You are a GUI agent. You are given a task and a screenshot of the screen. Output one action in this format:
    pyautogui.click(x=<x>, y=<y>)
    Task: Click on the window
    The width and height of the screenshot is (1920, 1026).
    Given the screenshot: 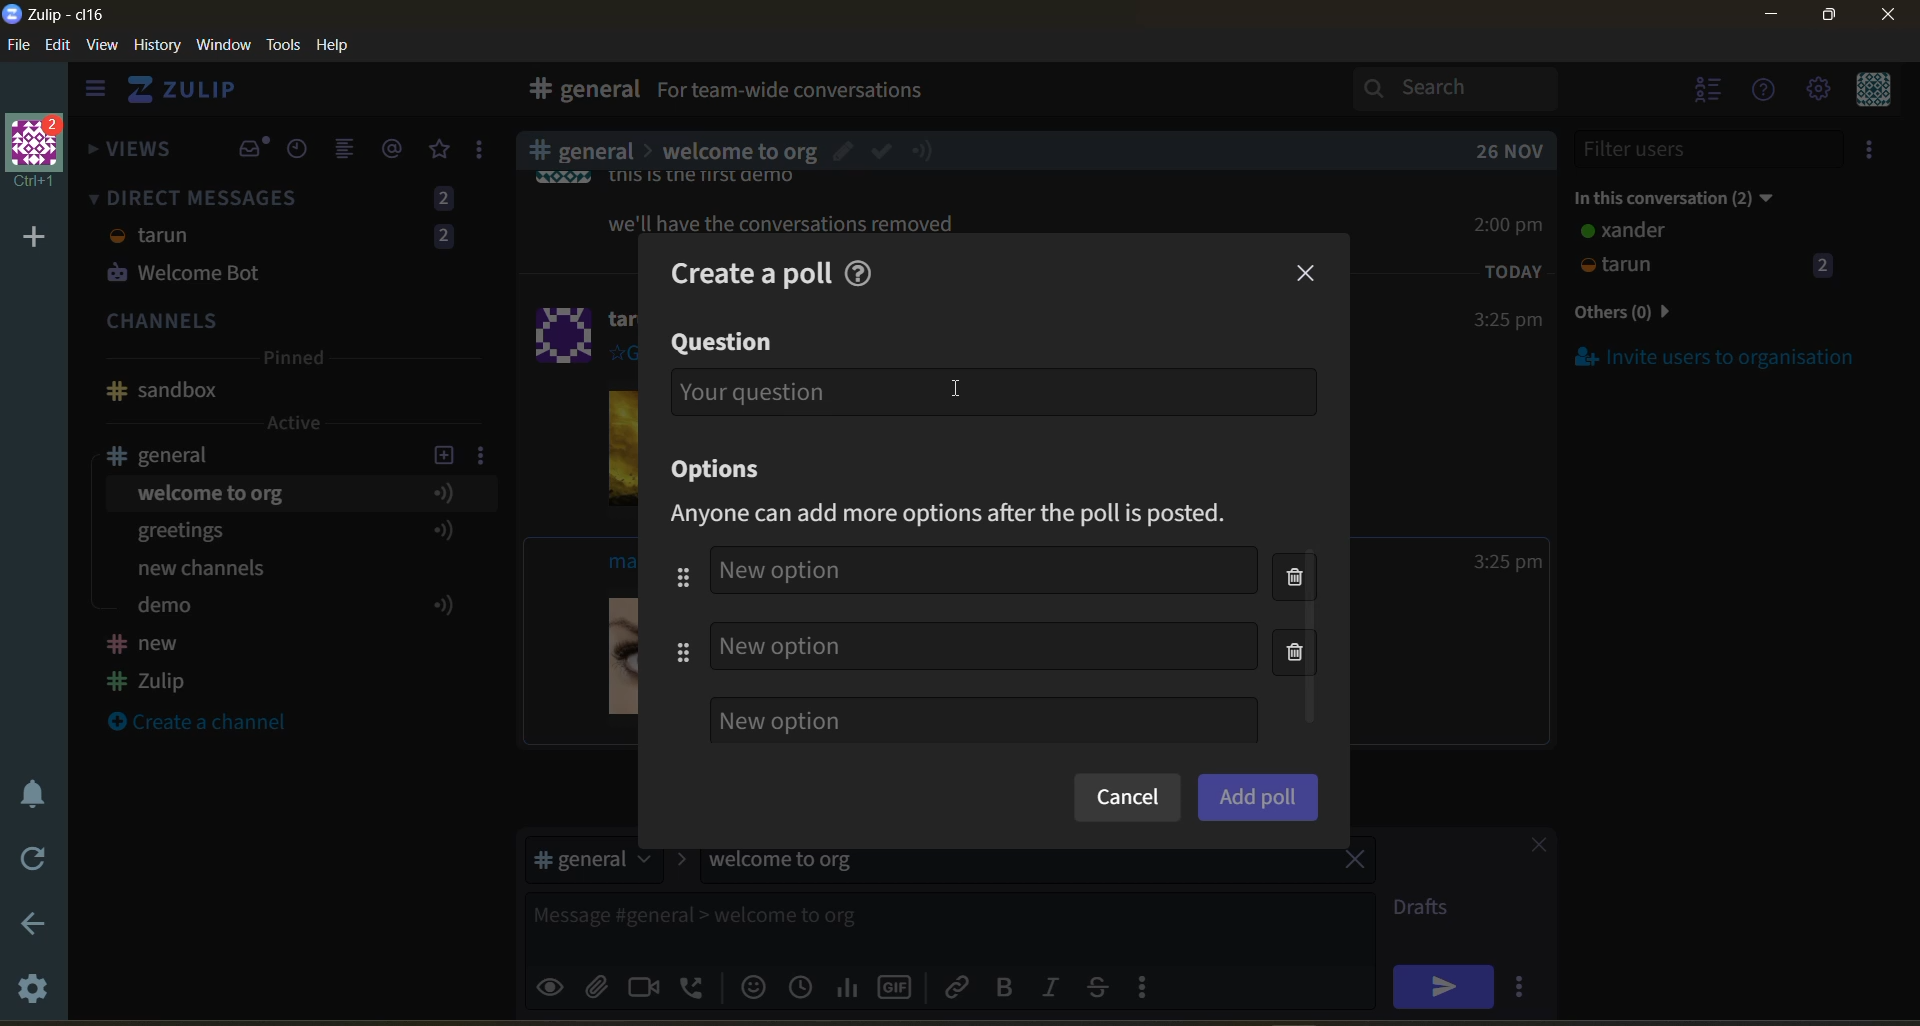 What is the action you would take?
    pyautogui.click(x=221, y=46)
    